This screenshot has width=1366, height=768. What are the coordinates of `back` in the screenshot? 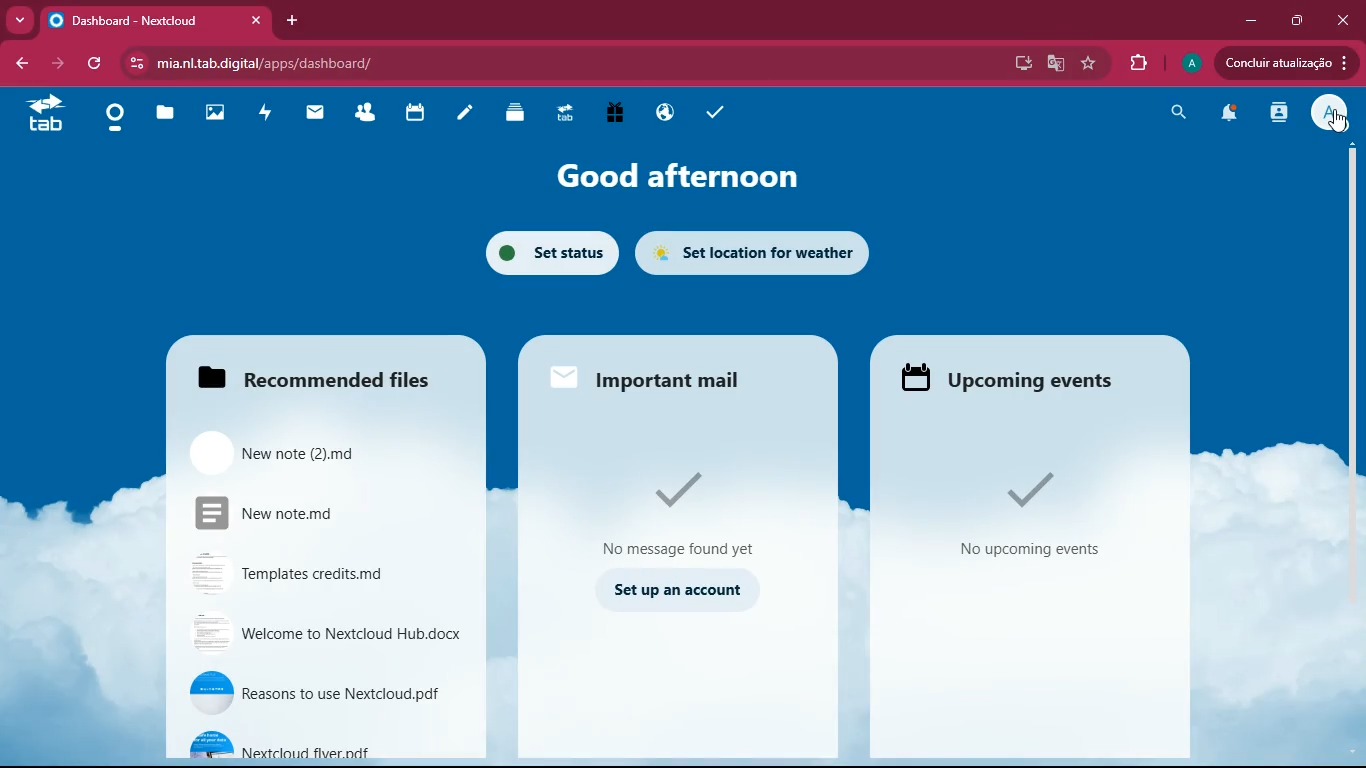 It's located at (19, 64).